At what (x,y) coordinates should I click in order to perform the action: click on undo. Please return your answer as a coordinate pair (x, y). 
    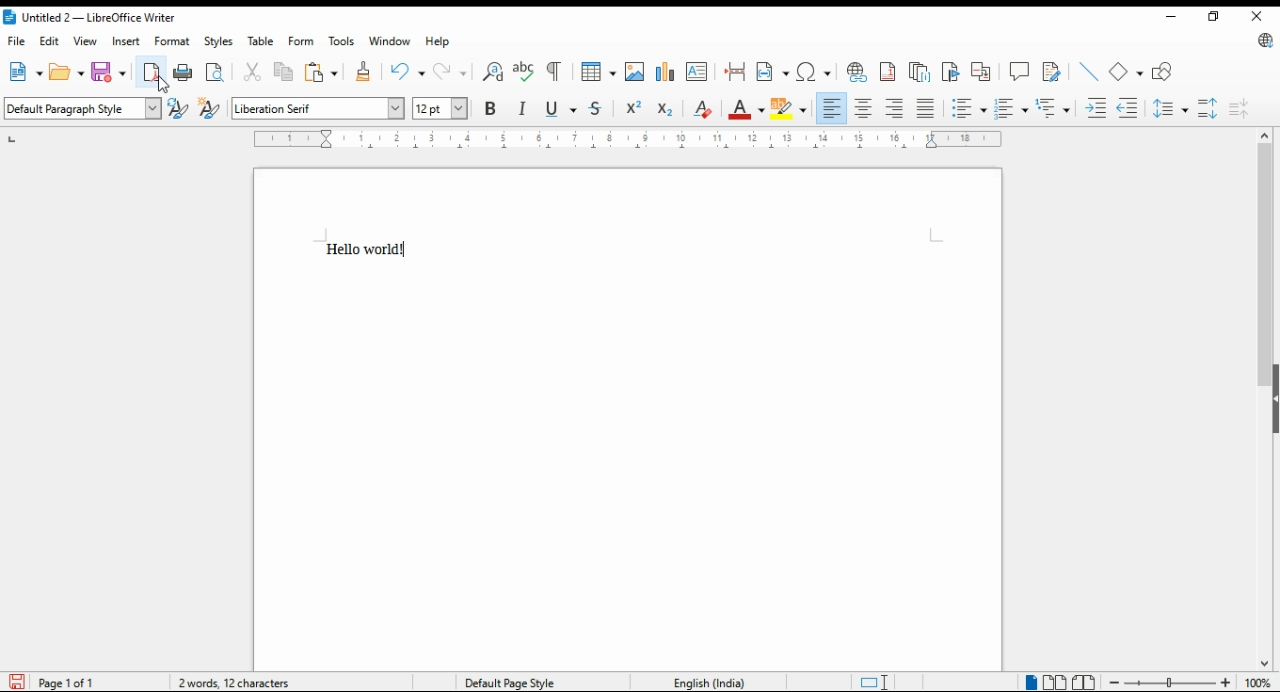
    Looking at the image, I should click on (409, 72).